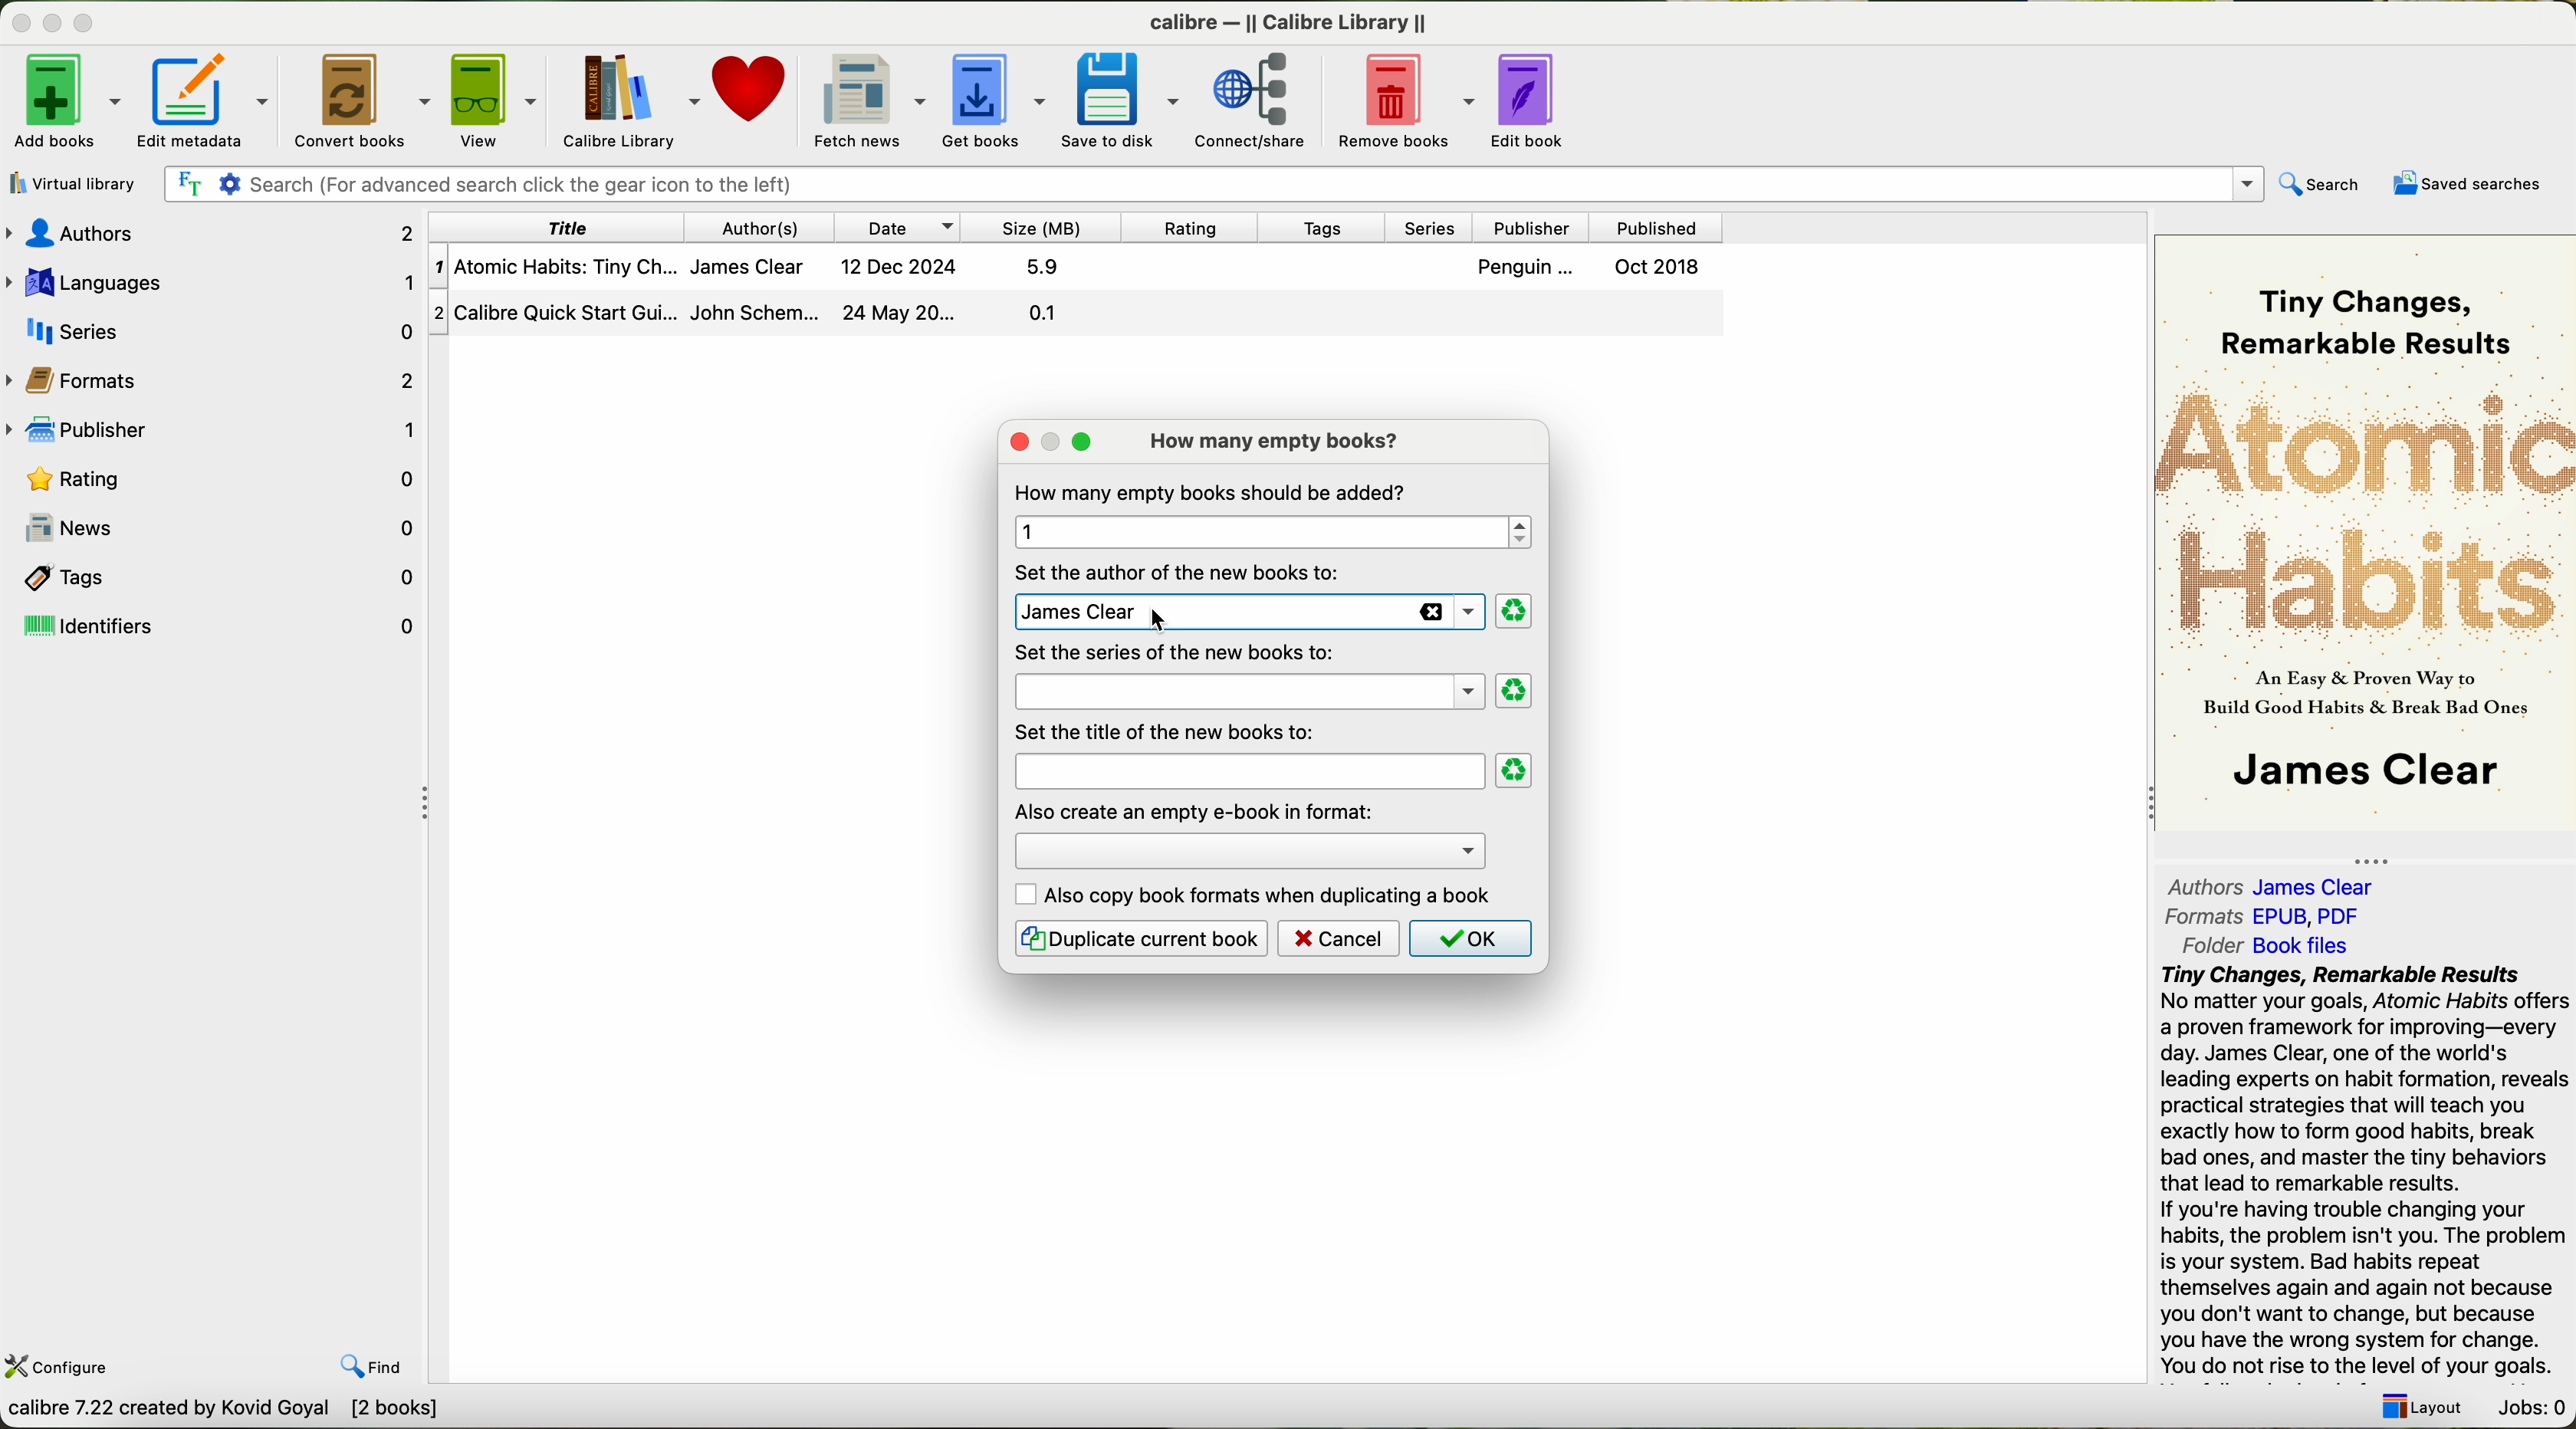 Image resolution: width=2576 pixels, height=1429 pixels. Describe the element at coordinates (1515, 771) in the screenshot. I see `clear` at that location.